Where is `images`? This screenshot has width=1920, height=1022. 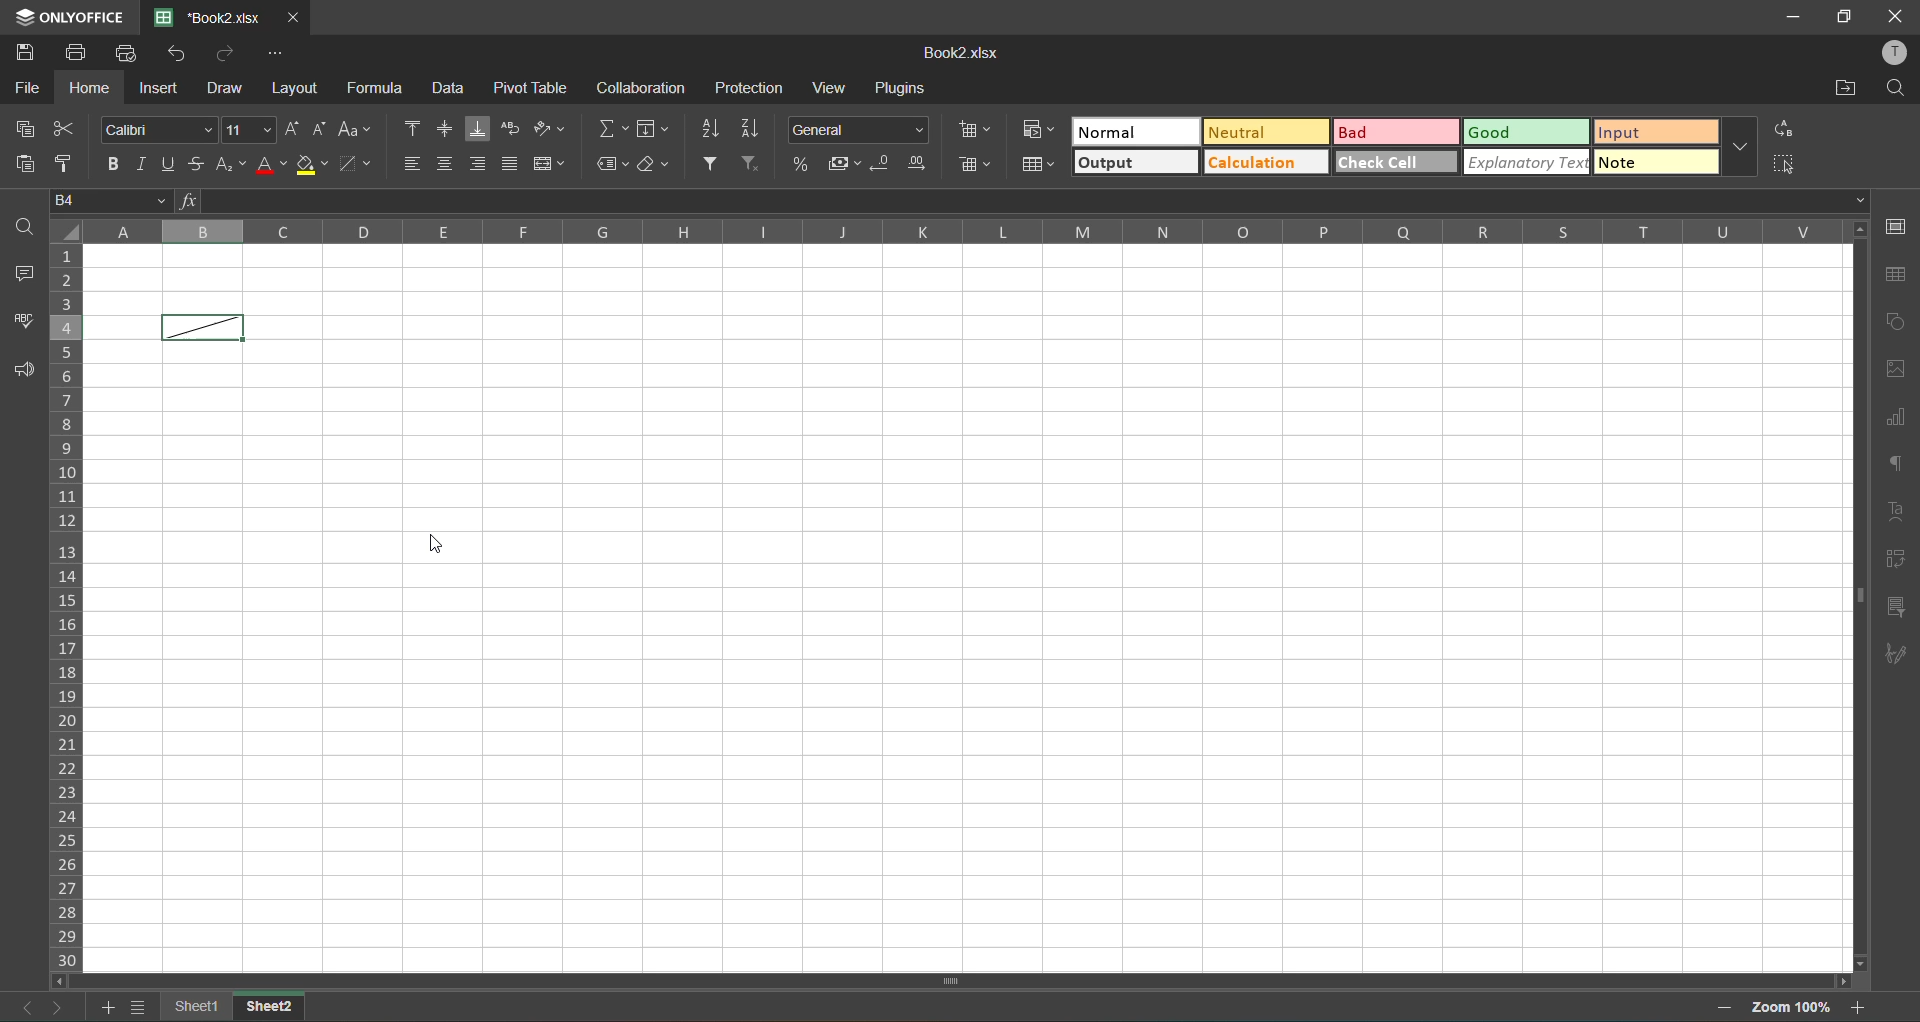 images is located at coordinates (1898, 365).